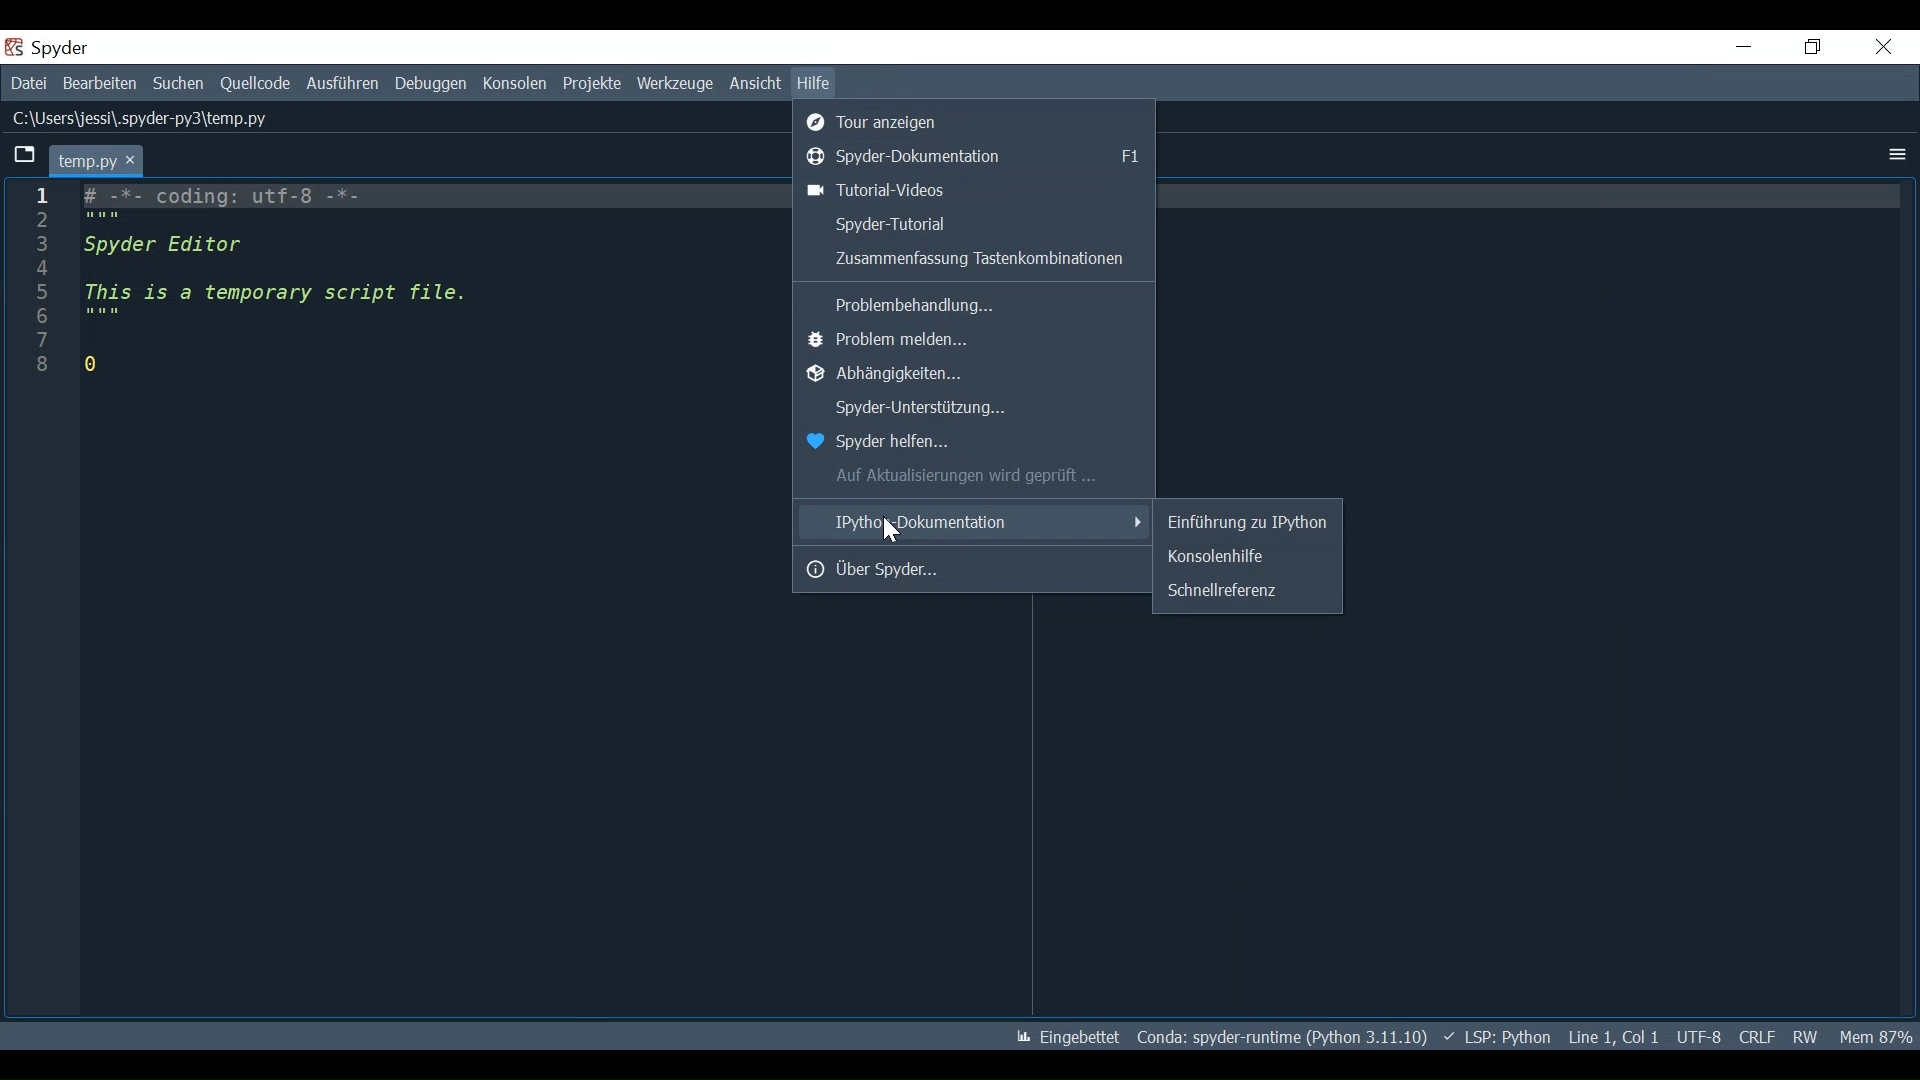 Image resolution: width=1920 pixels, height=1080 pixels. Describe the element at coordinates (284, 282) in the screenshot. I see `fF -*- coding: utf-8 -*-

Spyder Editor

This is a temporary script file.
0` at that location.